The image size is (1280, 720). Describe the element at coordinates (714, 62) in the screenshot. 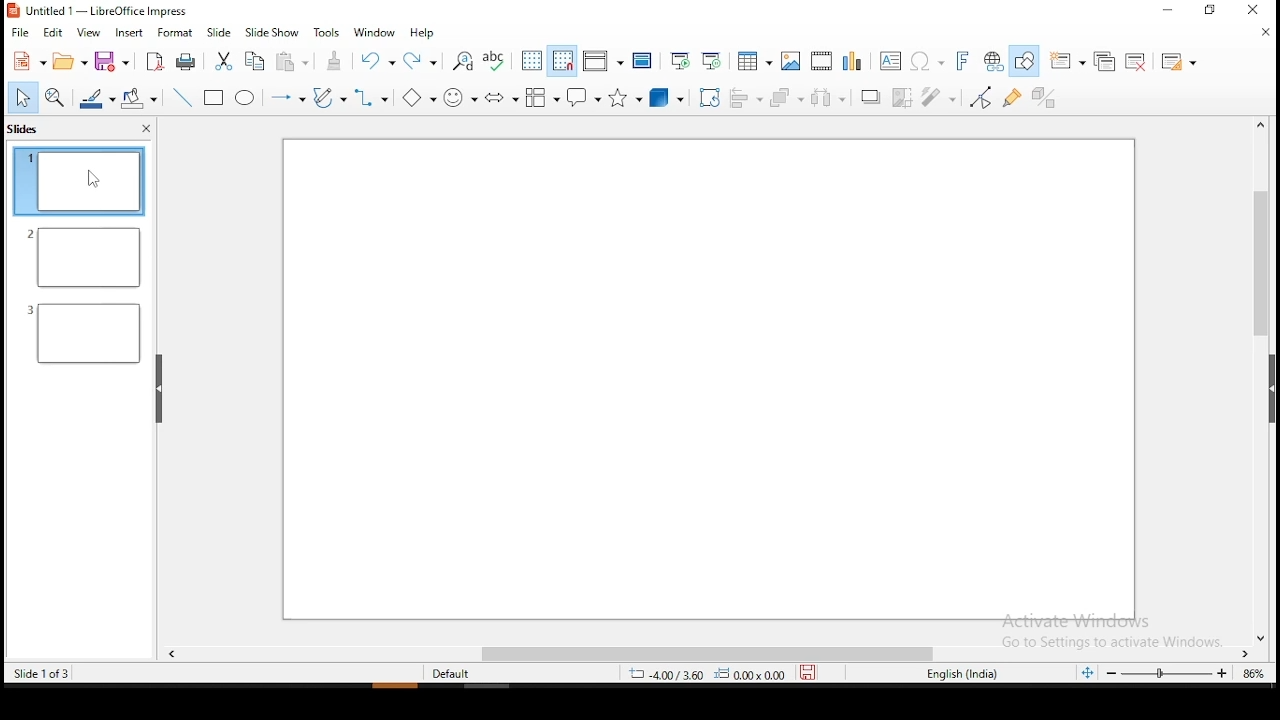

I see `start from current slide` at that location.